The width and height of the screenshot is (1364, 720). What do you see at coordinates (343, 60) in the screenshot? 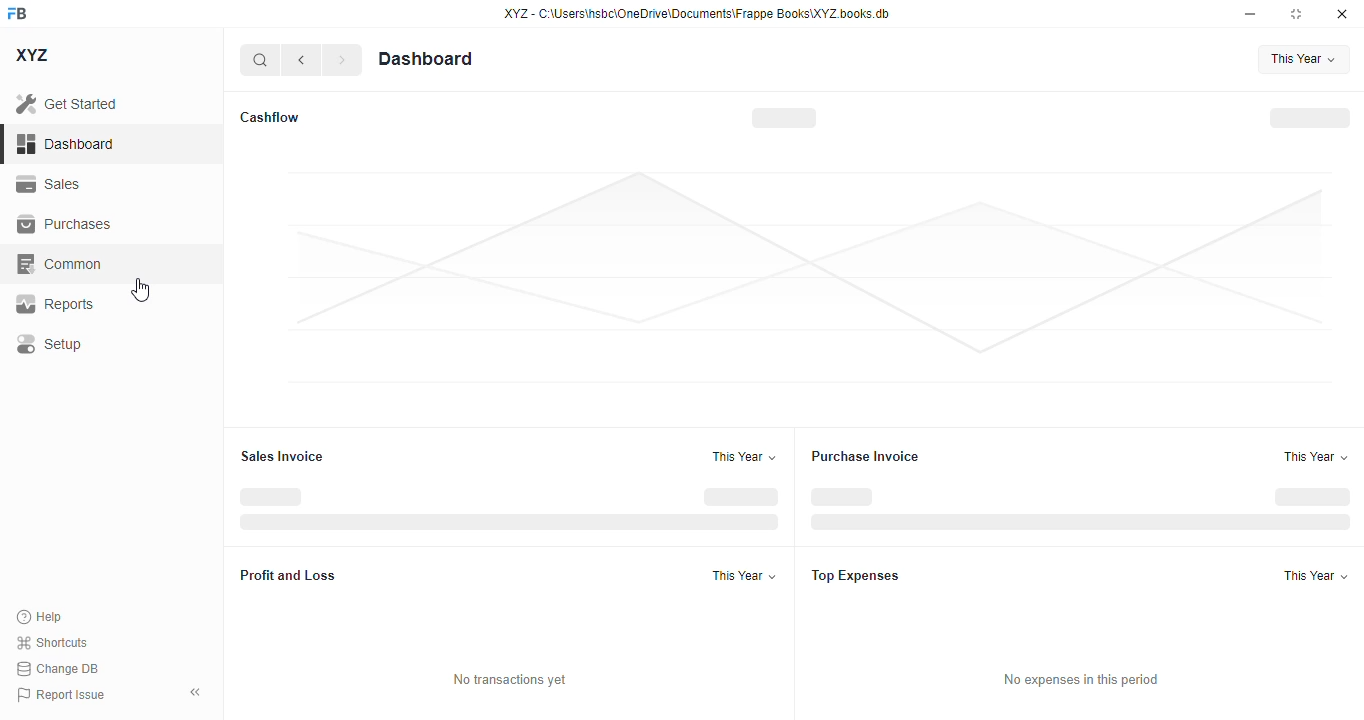
I see `next` at bounding box center [343, 60].